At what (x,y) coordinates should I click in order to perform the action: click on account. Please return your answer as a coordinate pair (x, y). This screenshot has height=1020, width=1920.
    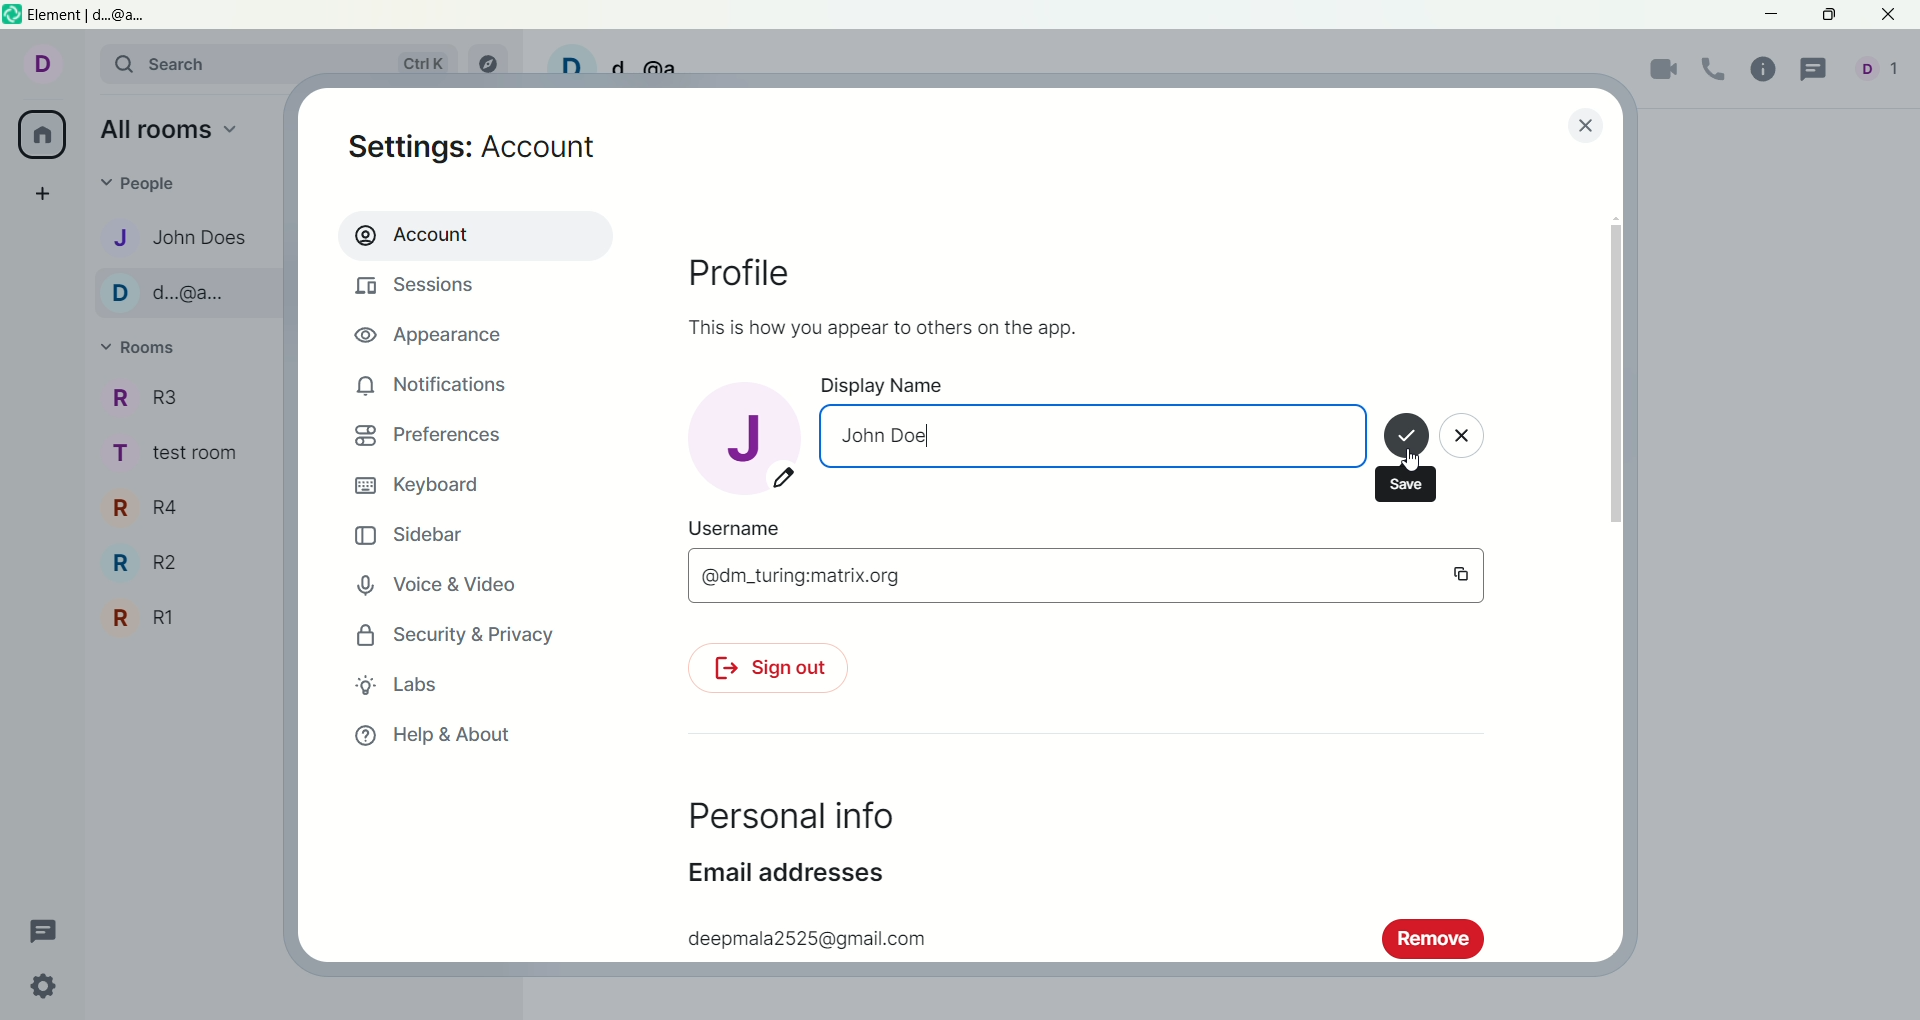
    Looking at the image, I should click on (473, 234).